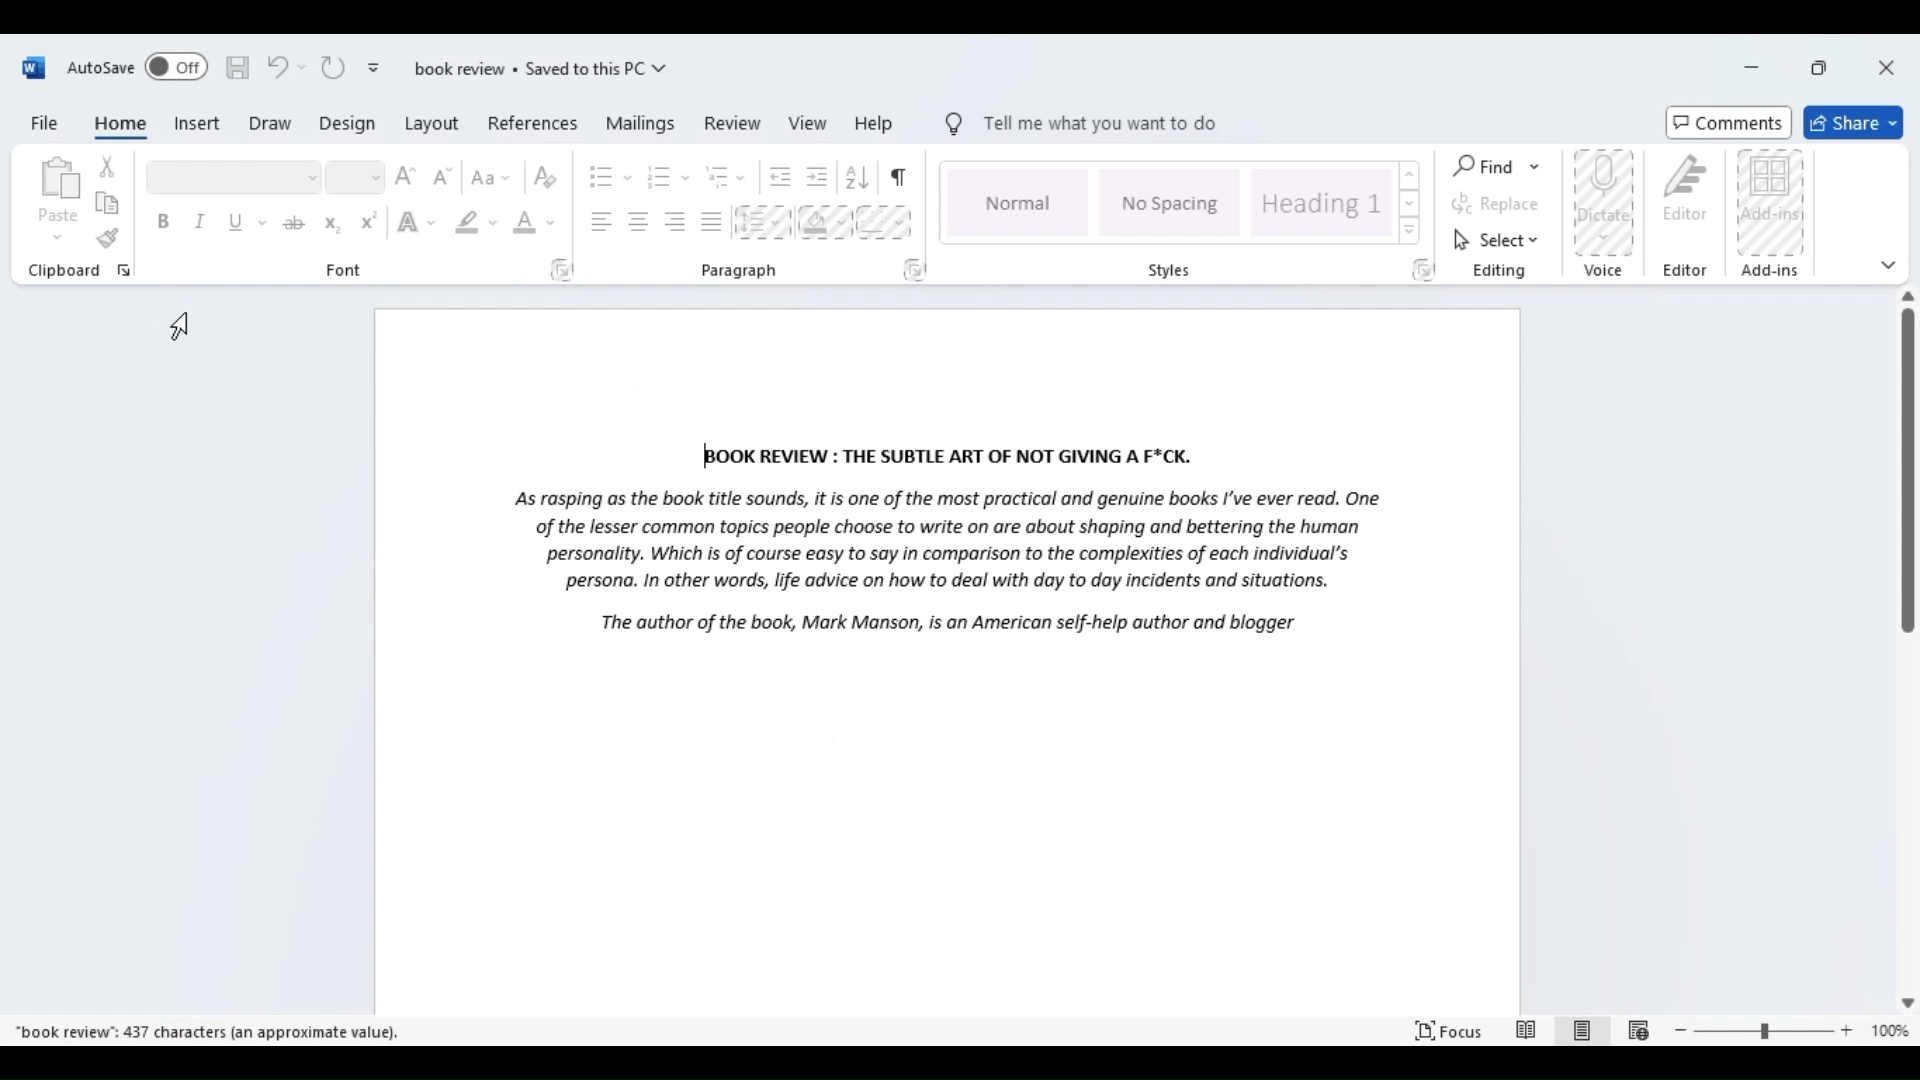 The height and width of the screenshot is (1080, 1920). I want to click on Home, so click(122, 126).